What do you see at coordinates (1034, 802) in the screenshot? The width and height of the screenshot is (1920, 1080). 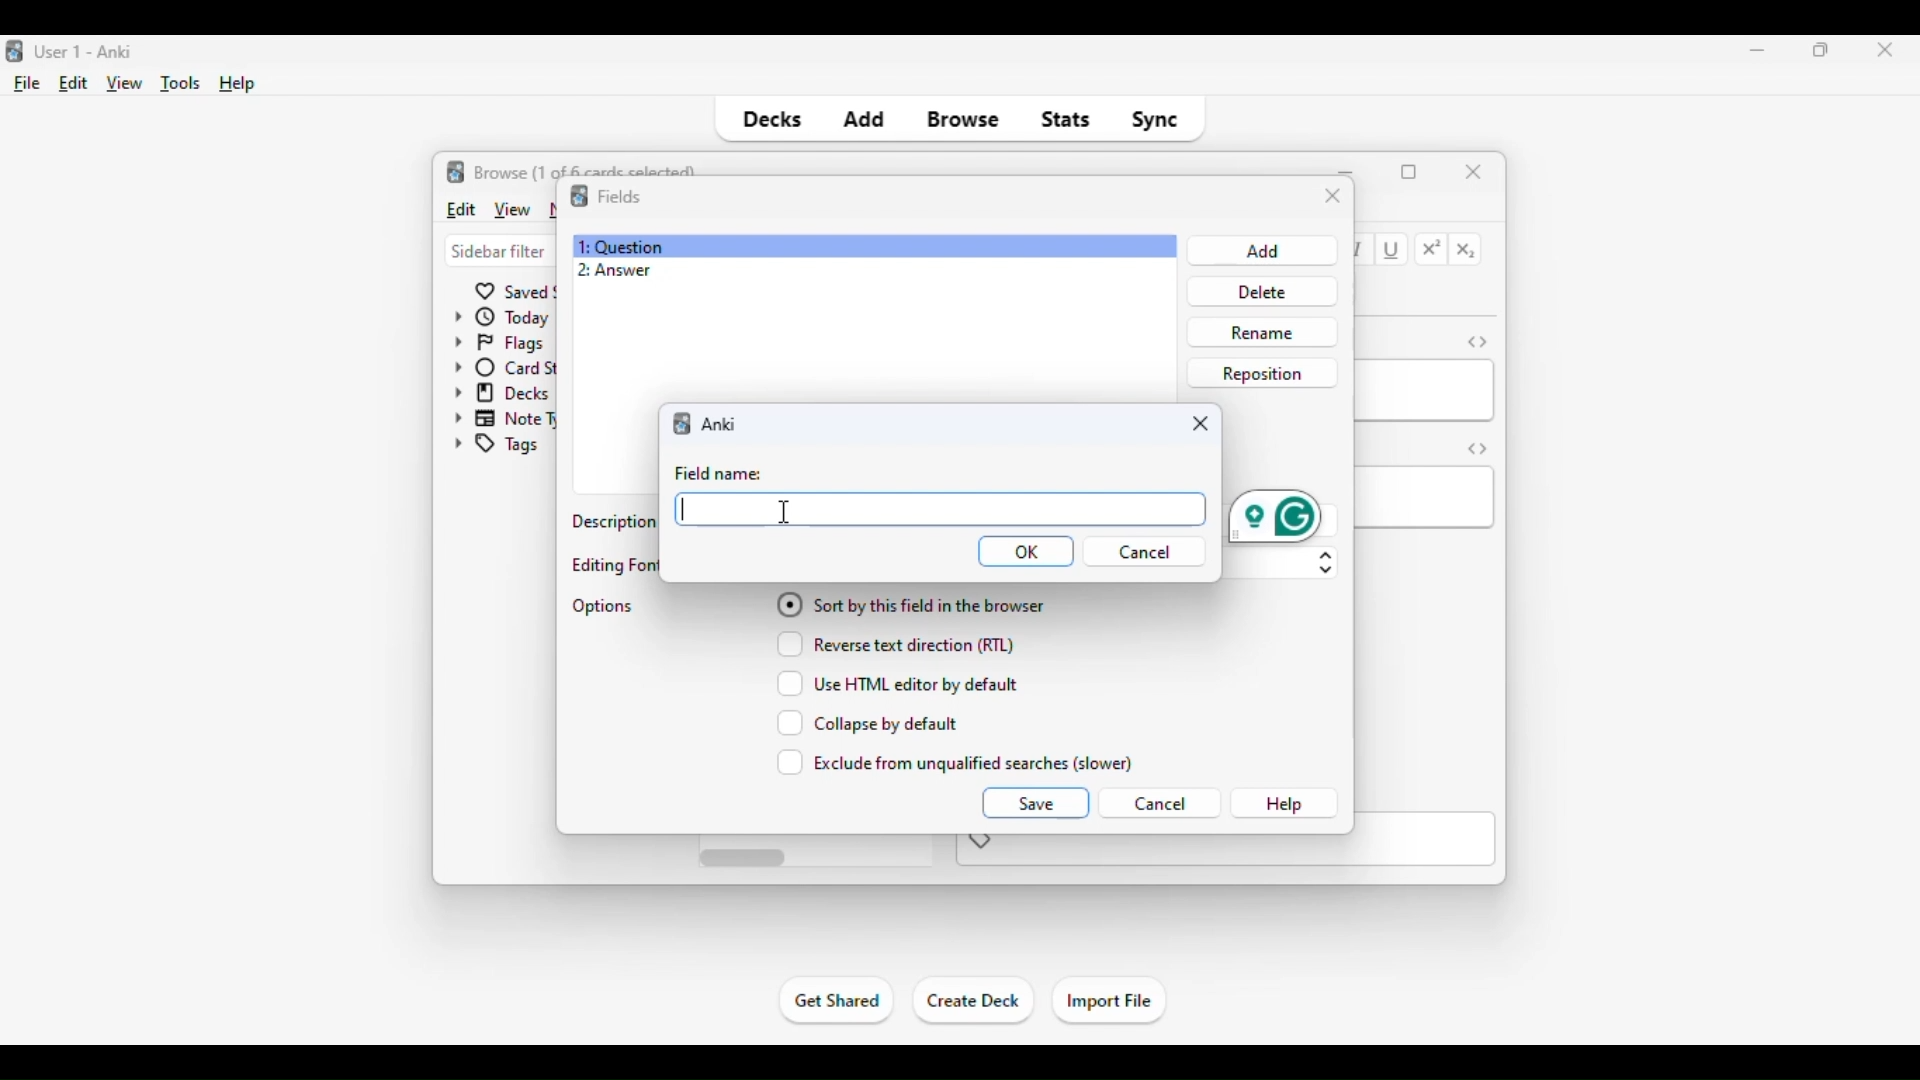 I see `save` at bounding box center [1034, 802].